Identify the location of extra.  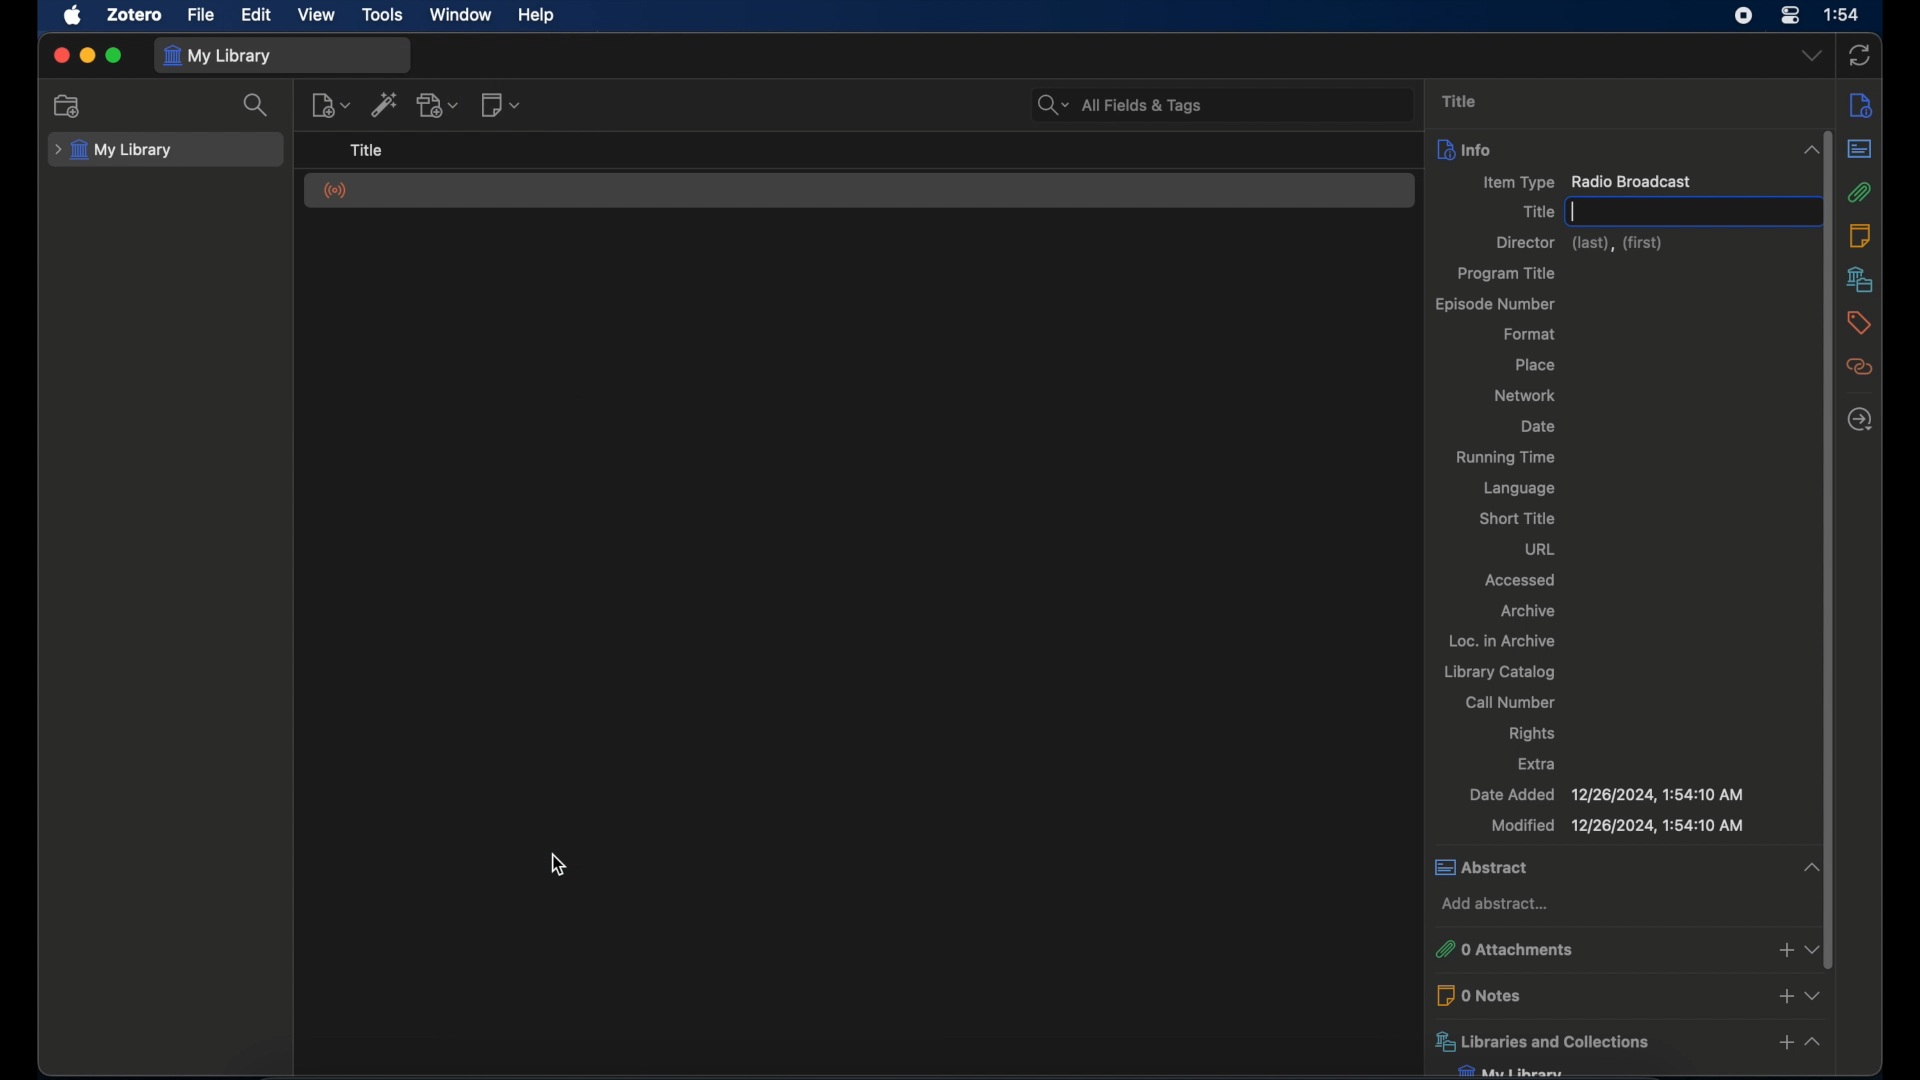
(1540, 763).